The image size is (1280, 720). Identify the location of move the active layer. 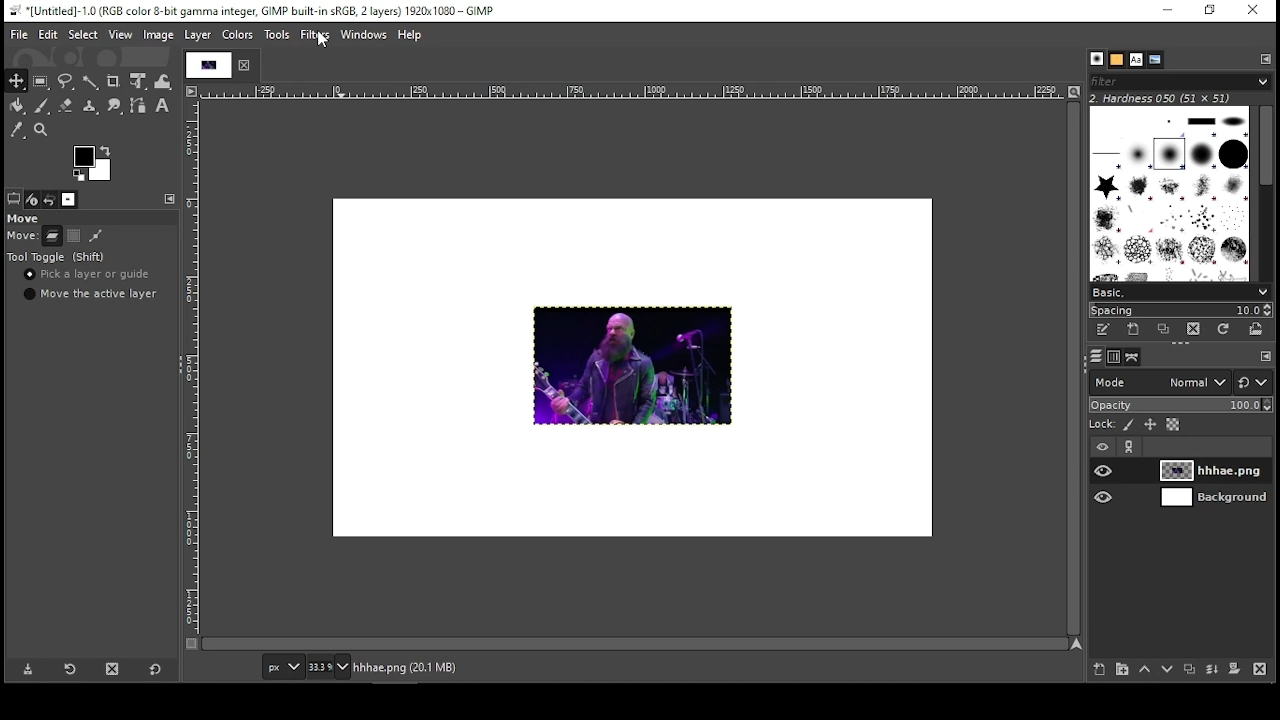
(91, 294).